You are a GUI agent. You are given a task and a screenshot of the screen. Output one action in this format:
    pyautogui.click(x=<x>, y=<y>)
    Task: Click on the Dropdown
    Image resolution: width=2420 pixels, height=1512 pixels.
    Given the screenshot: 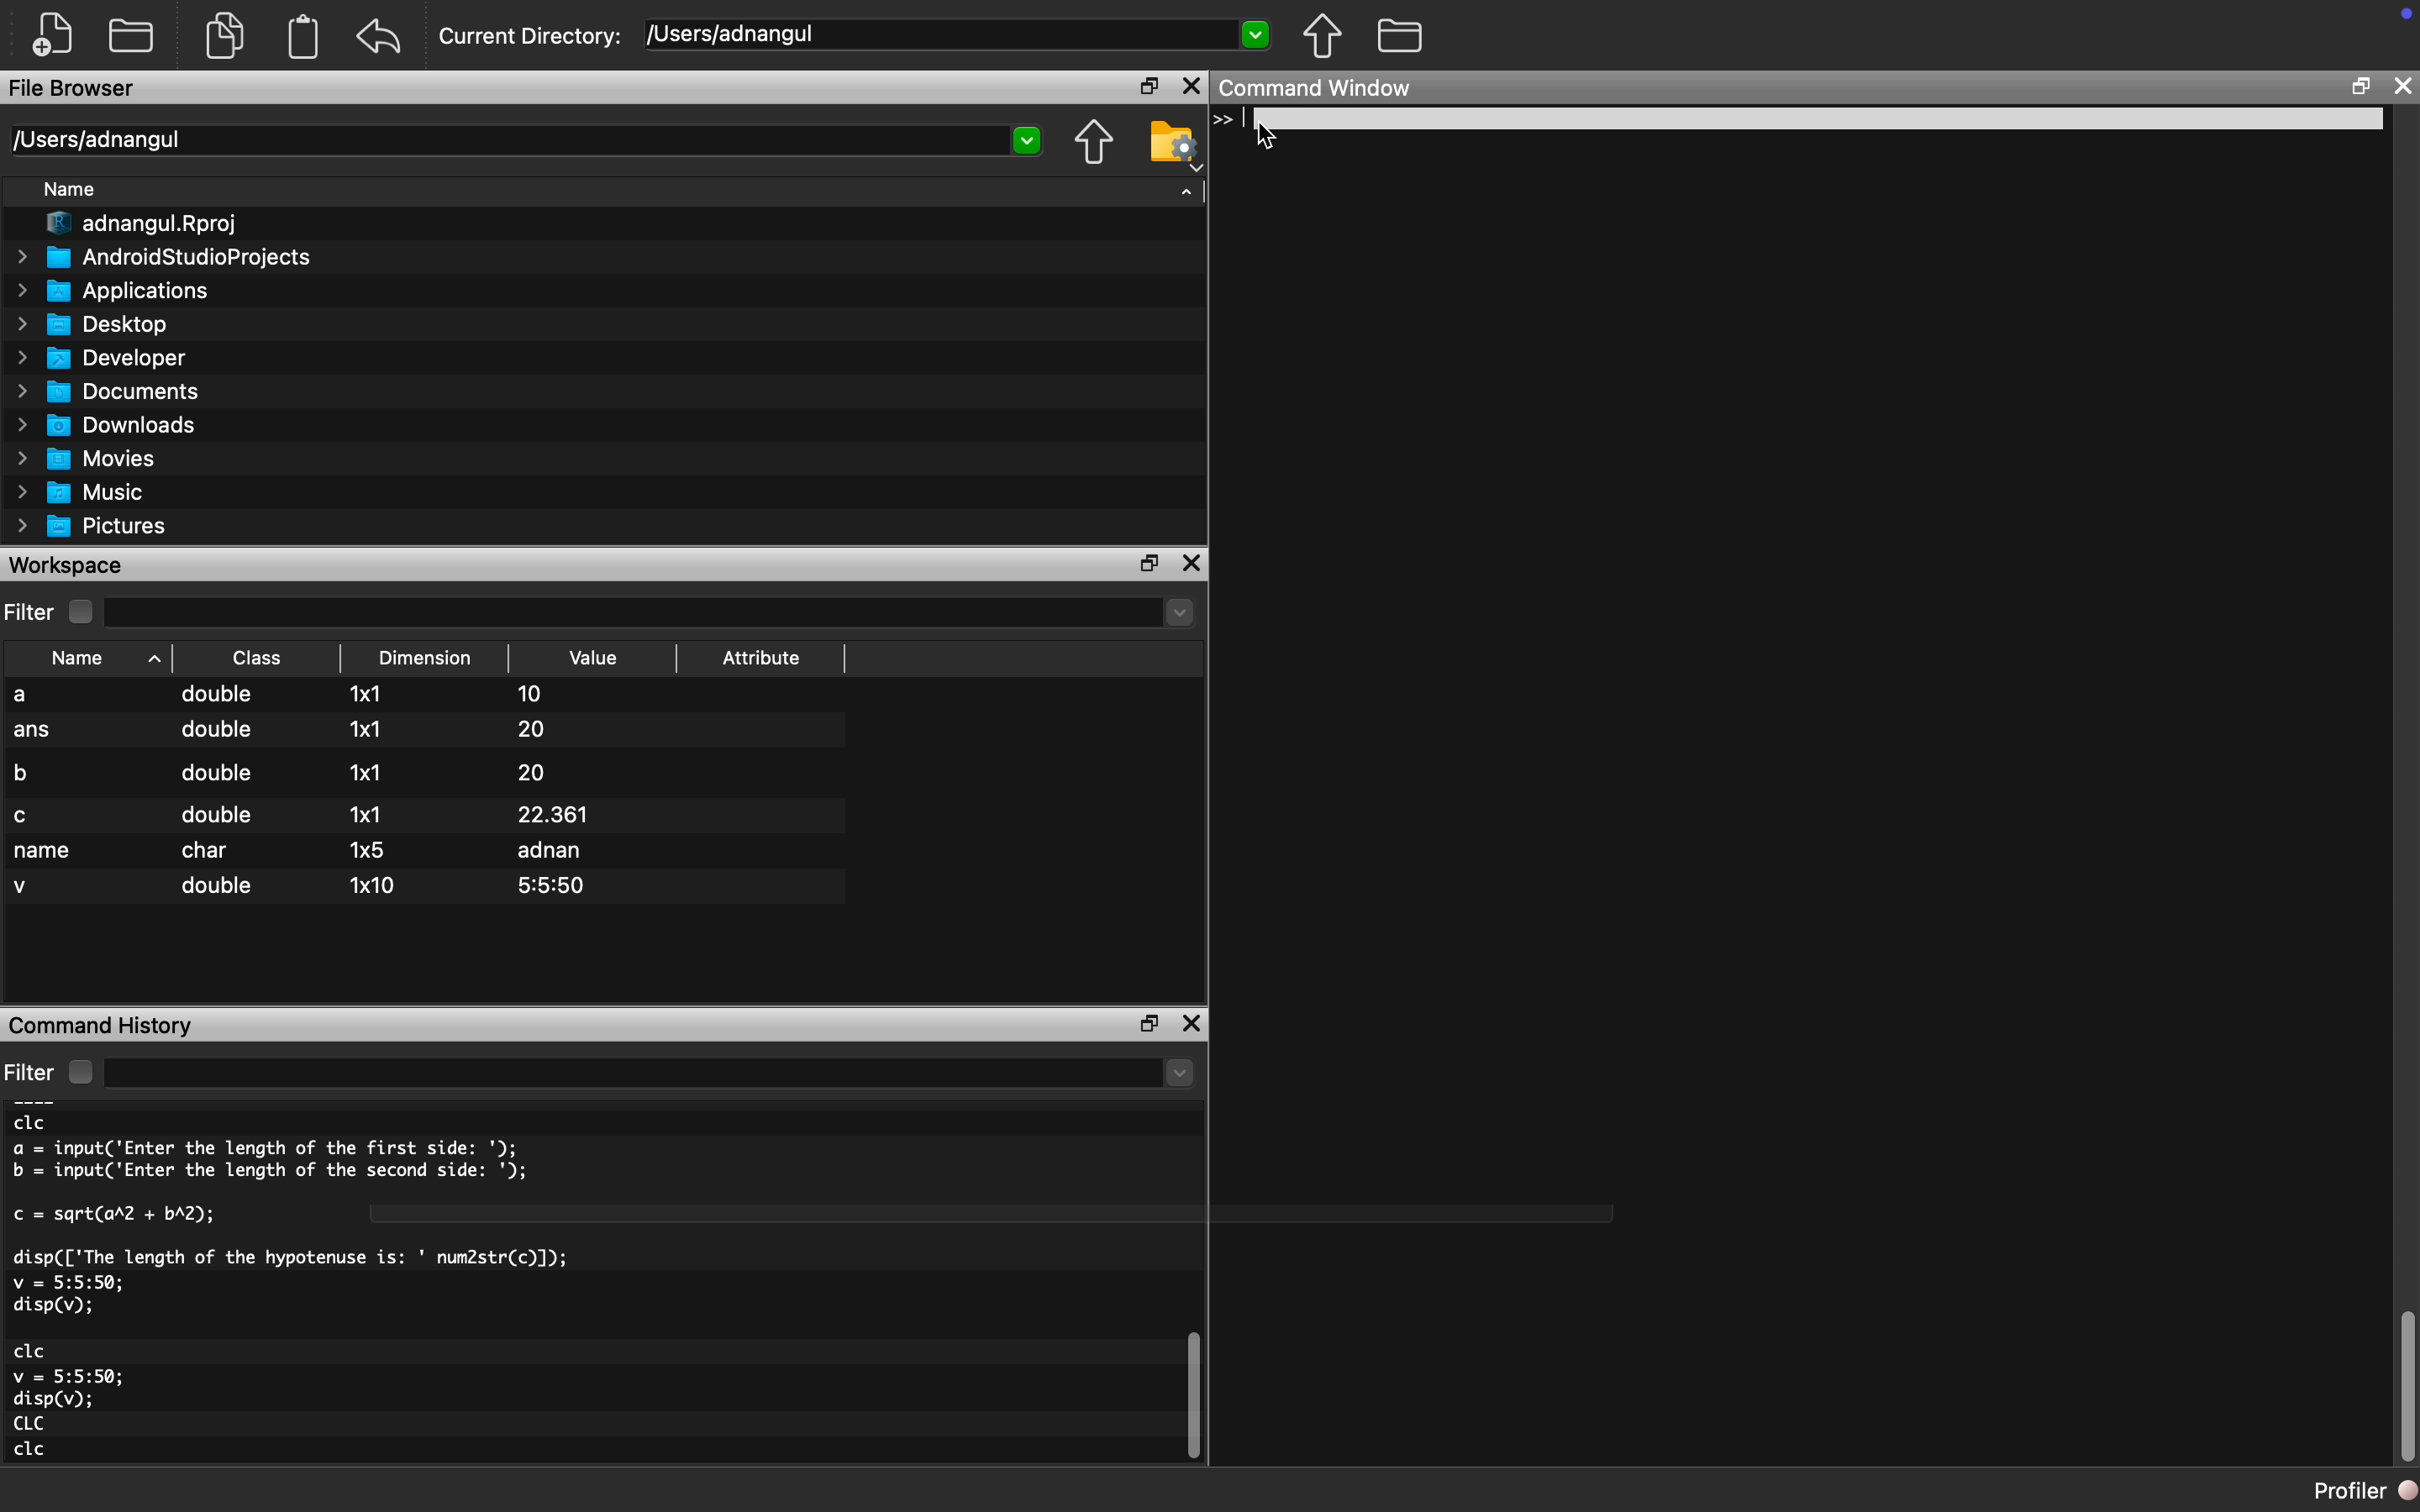 What is the action you would take?
    pyautogui.click(x=1178, y=1076)
    